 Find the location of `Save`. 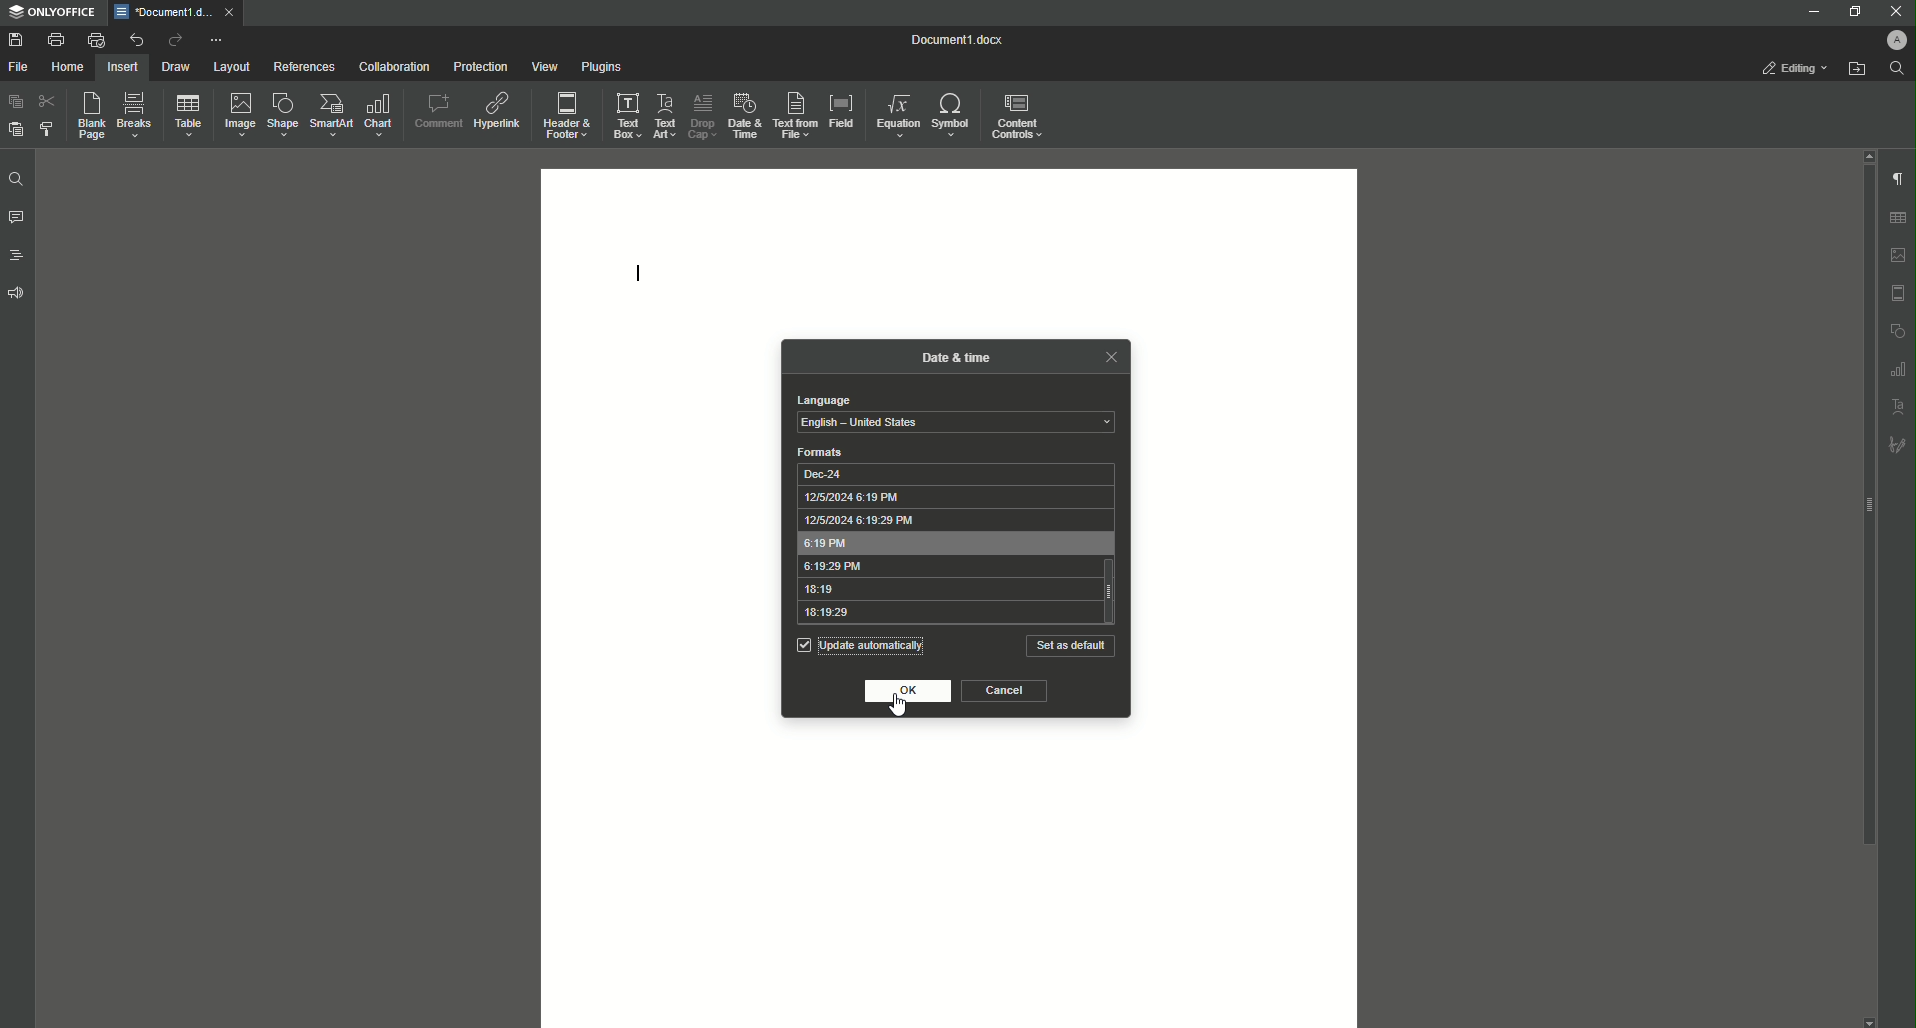

Save is located at coordinates (15, 39).